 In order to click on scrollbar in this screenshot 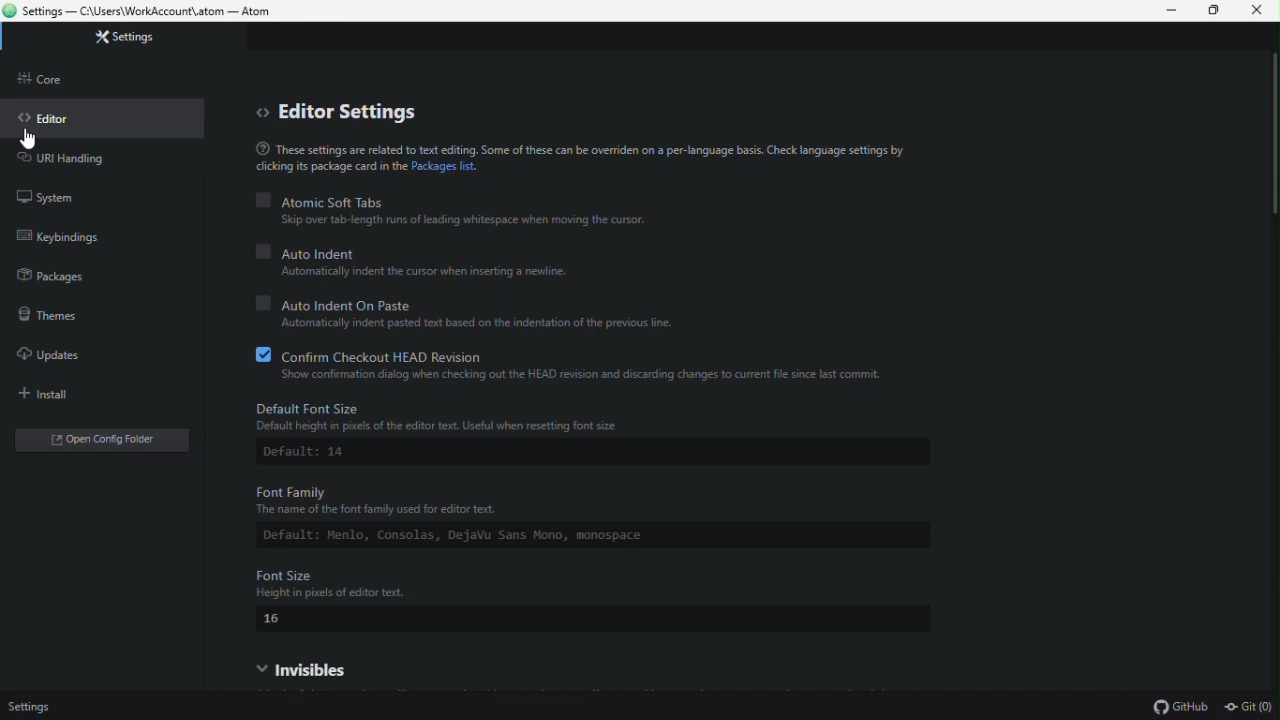, I will do `click(1272, 152)`.